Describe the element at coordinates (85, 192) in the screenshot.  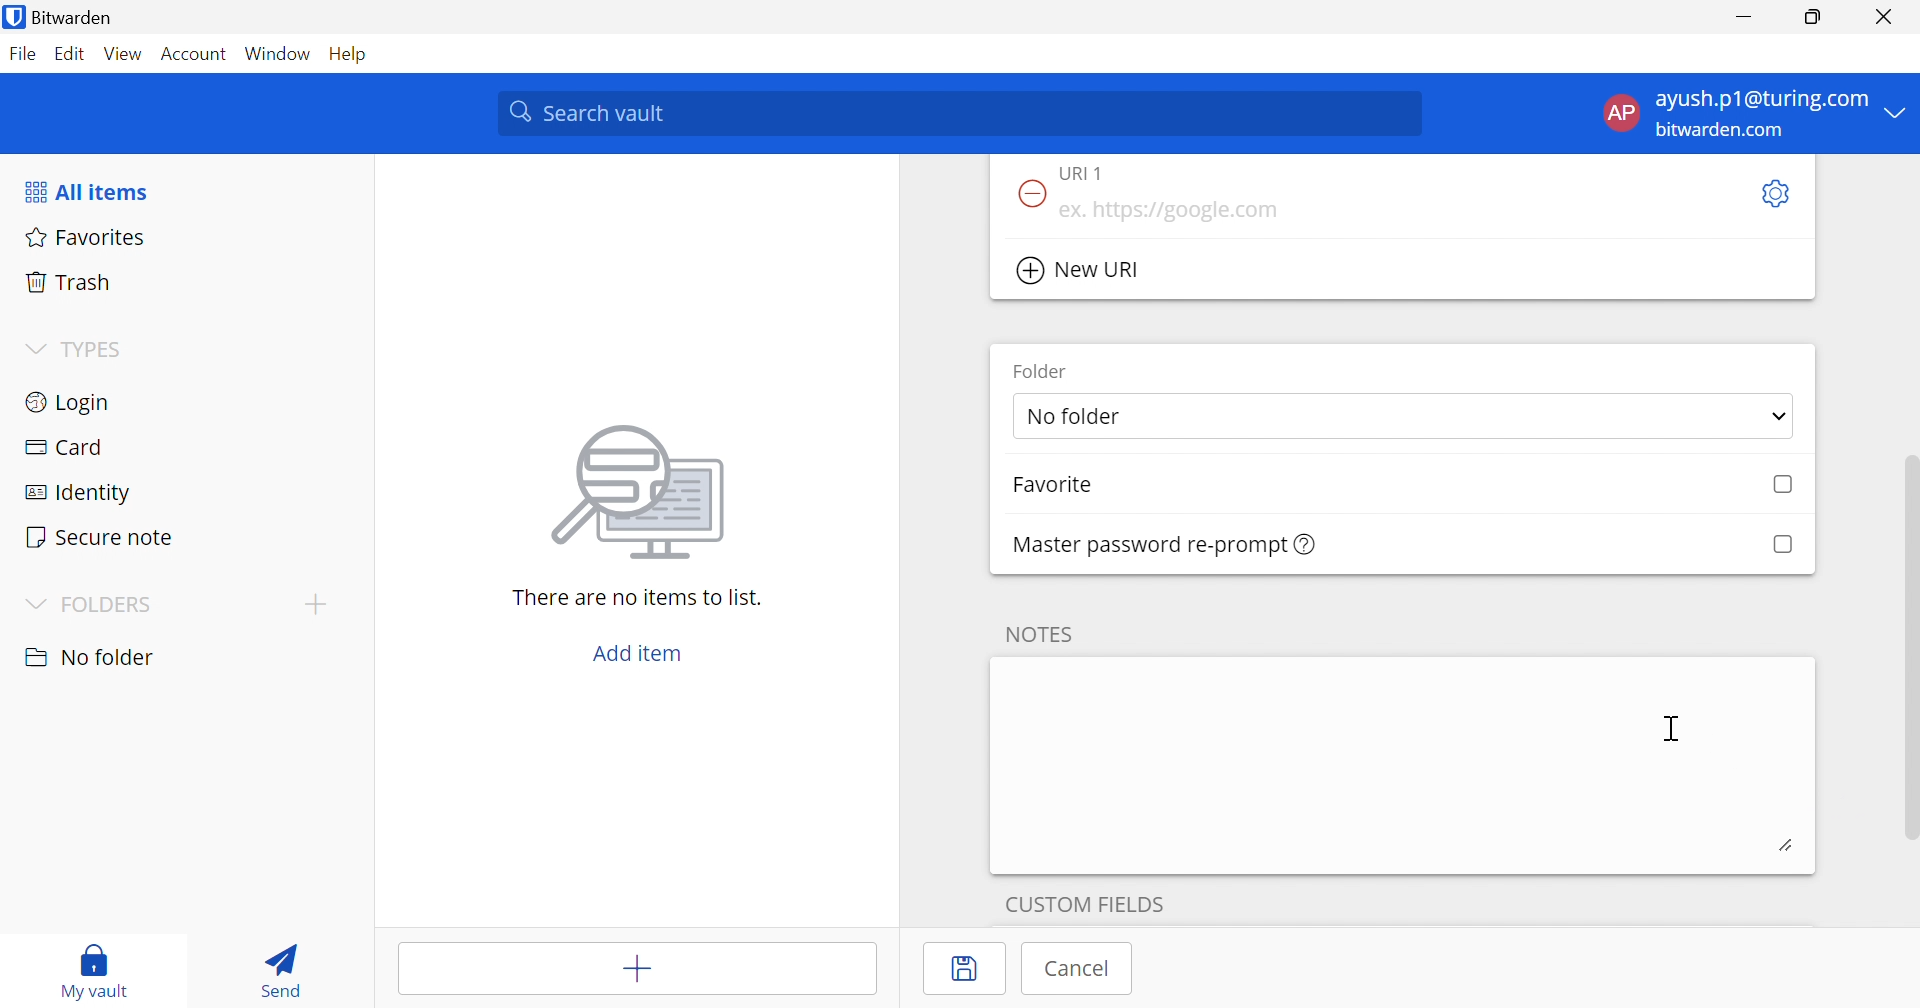
I see `All items` at that location.